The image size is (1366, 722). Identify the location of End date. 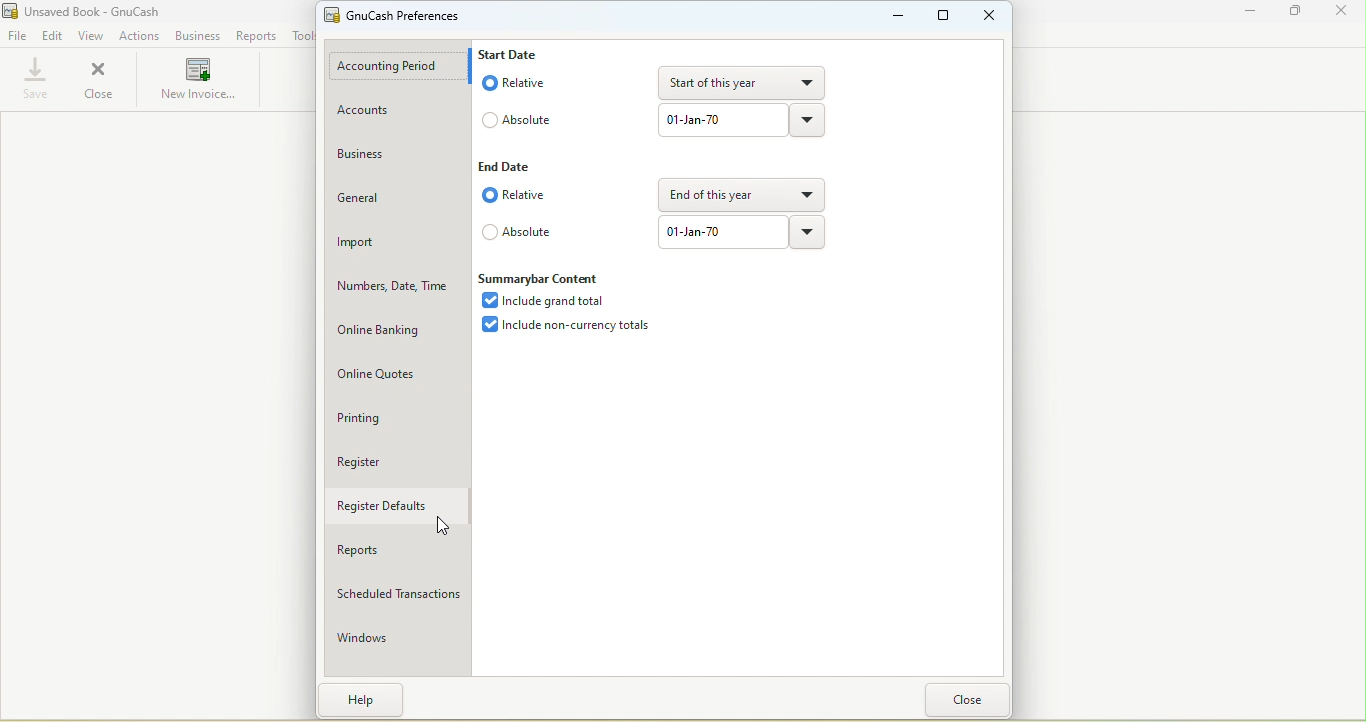
(509, 168).